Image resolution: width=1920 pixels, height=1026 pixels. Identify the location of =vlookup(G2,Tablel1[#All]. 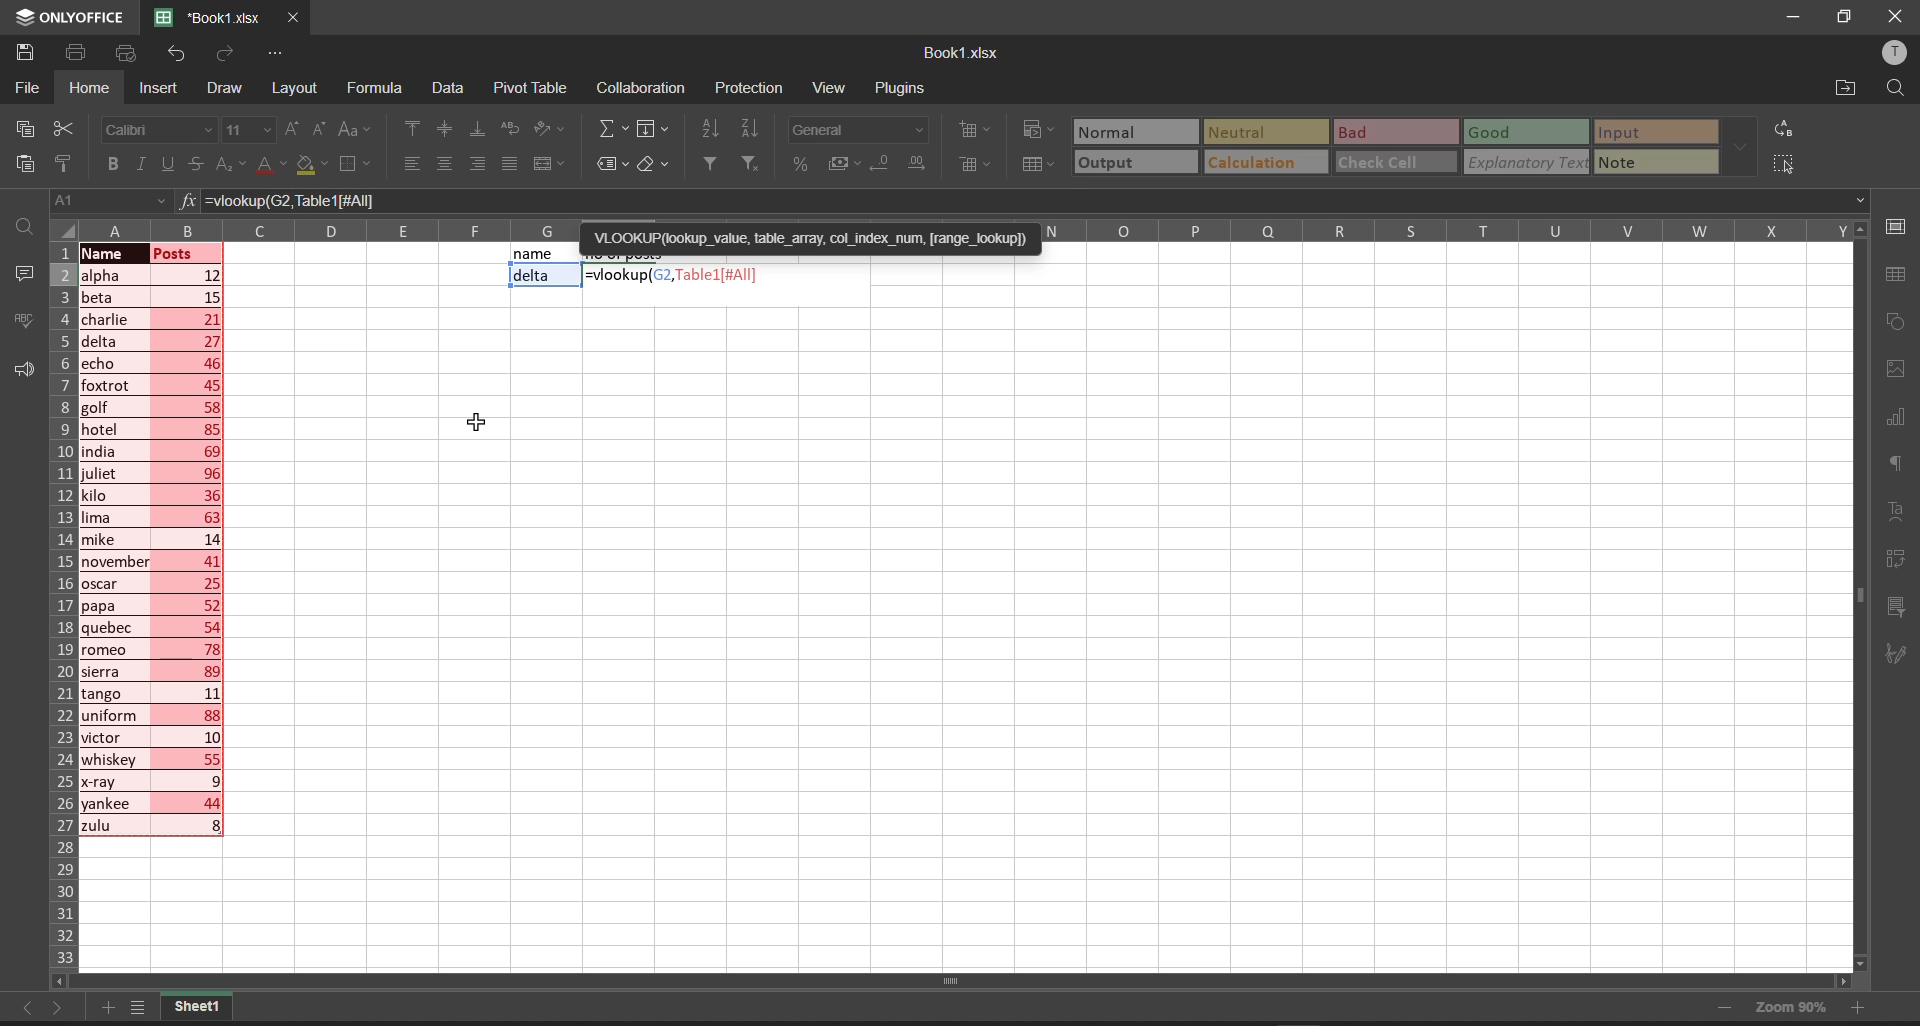
(671, 276).